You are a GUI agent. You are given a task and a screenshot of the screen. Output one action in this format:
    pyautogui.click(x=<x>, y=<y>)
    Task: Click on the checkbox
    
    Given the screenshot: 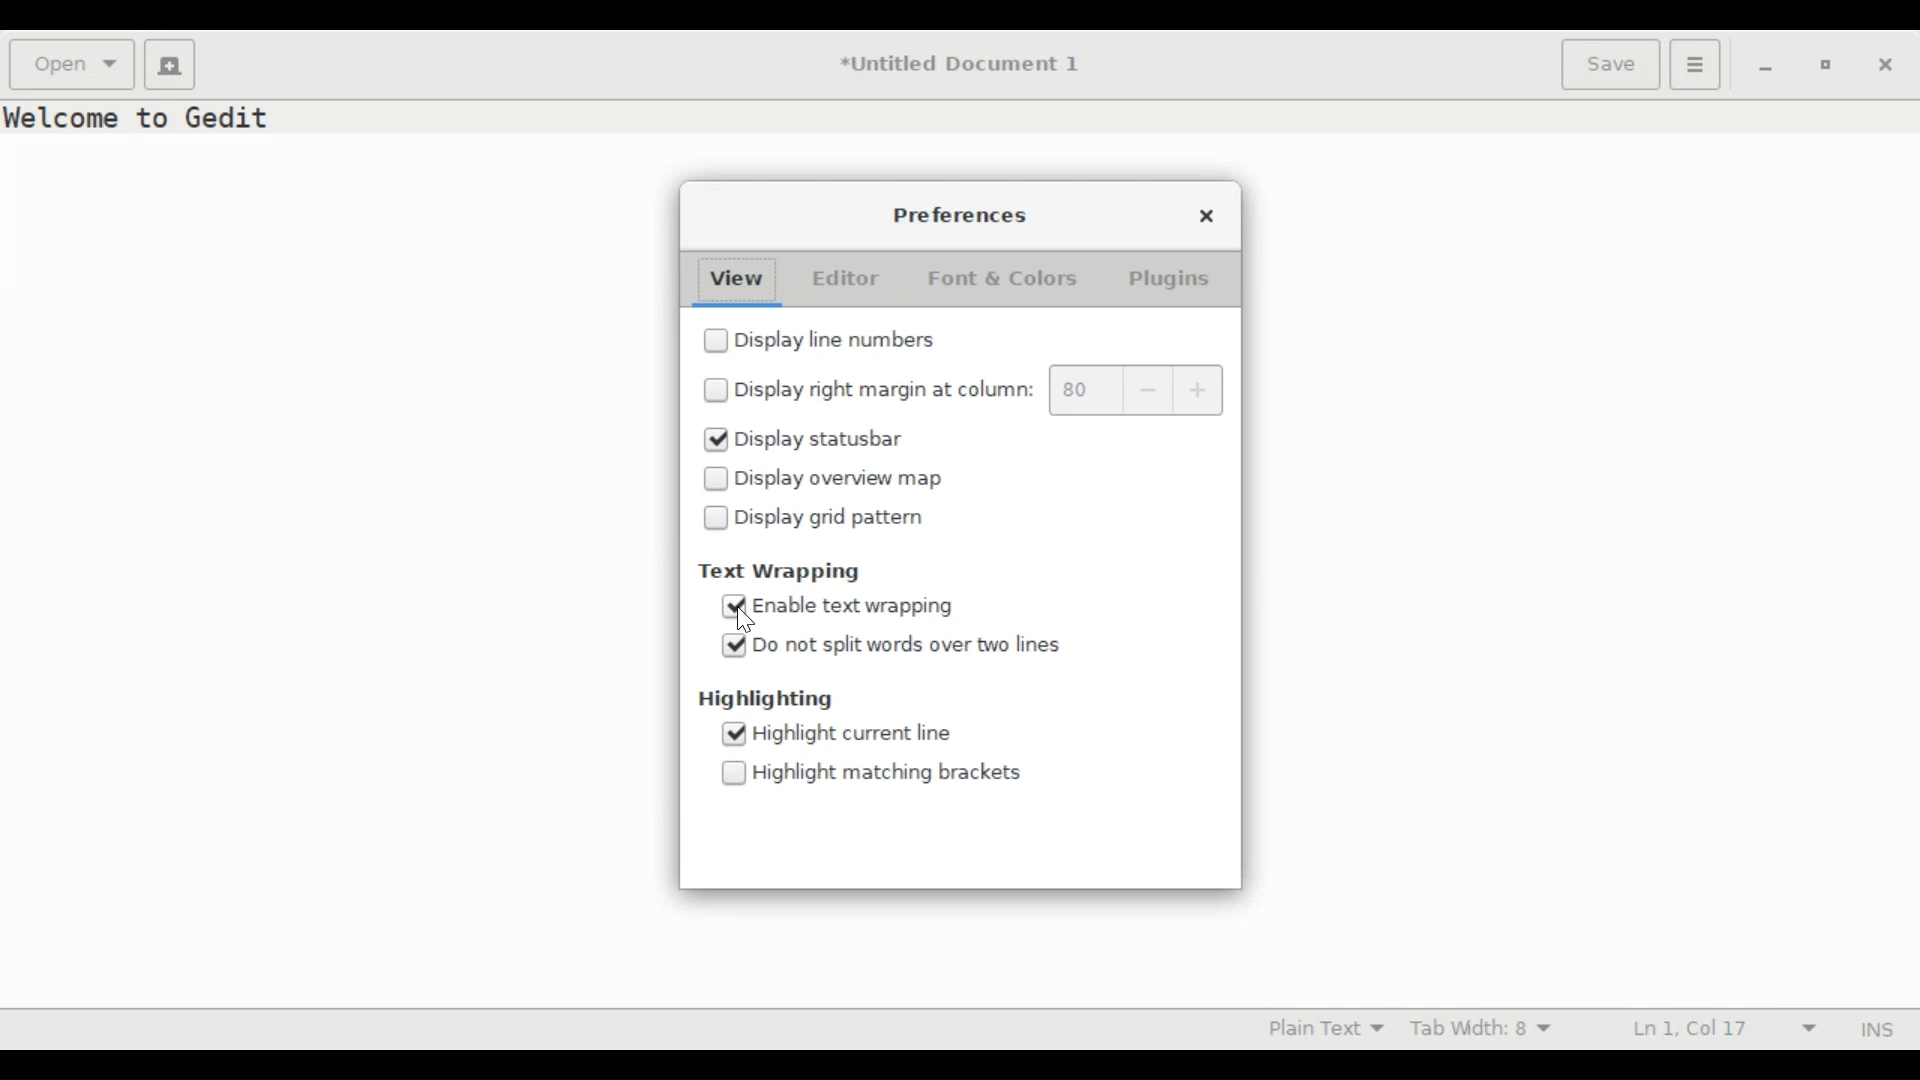 What is the action you would take?
    pyautogui.click(x=734, y=775)
    